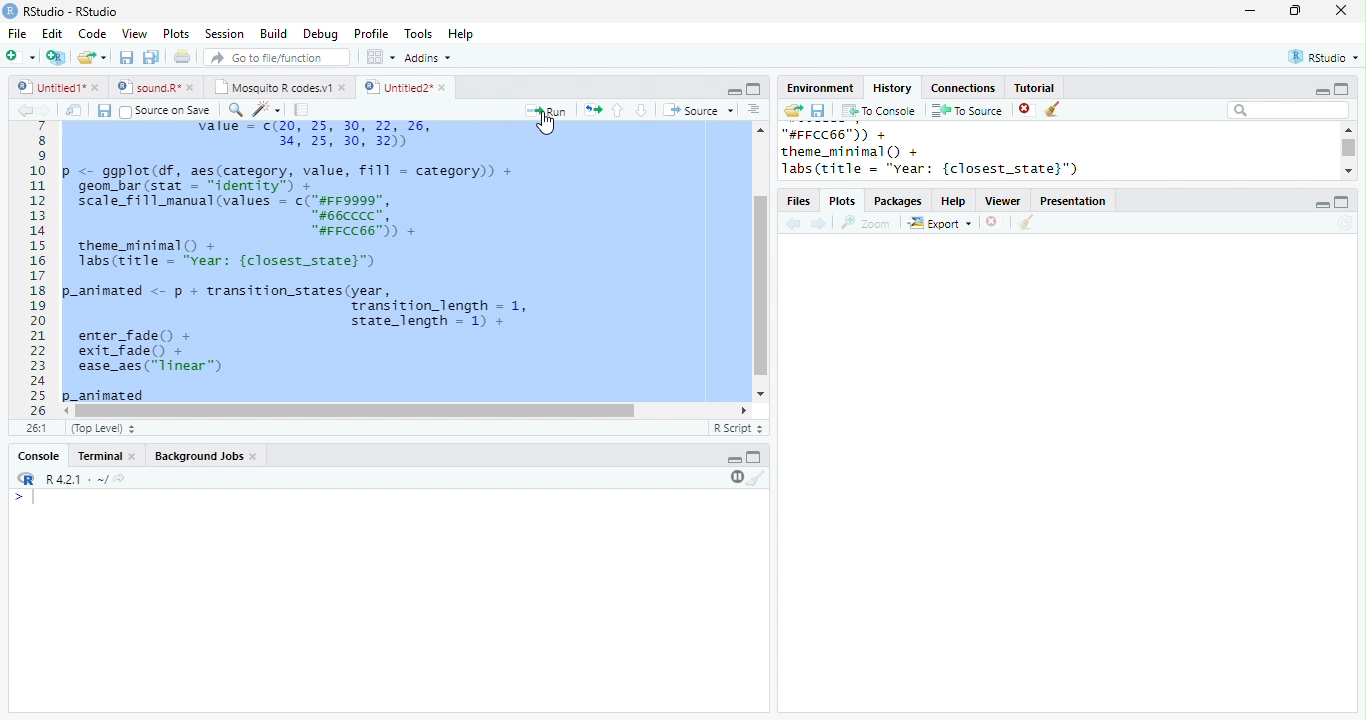 This screenshot has height=720, width=1366. Describe the element at coordinates (992, 222) in the screenshot. I see `close file` at that location.